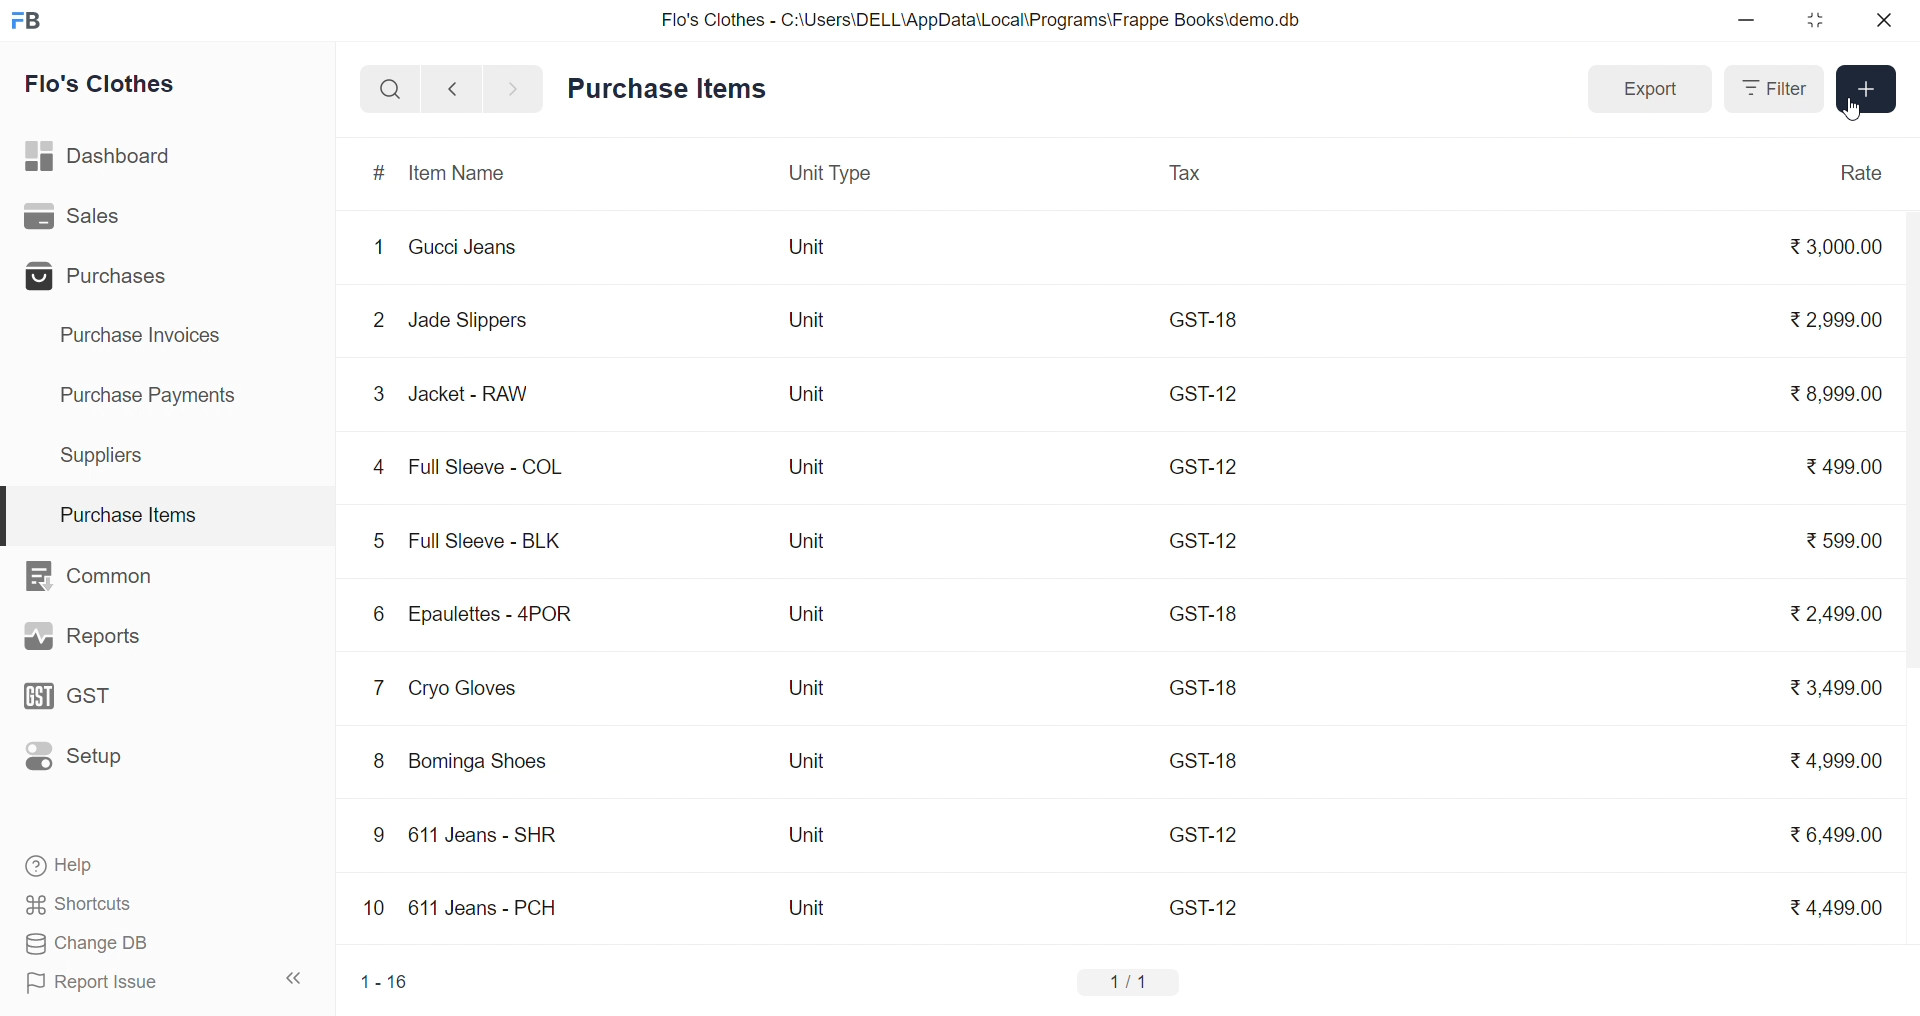 The image size is (1920, 1016). I want to click on GST-18, so click(1207, 761).